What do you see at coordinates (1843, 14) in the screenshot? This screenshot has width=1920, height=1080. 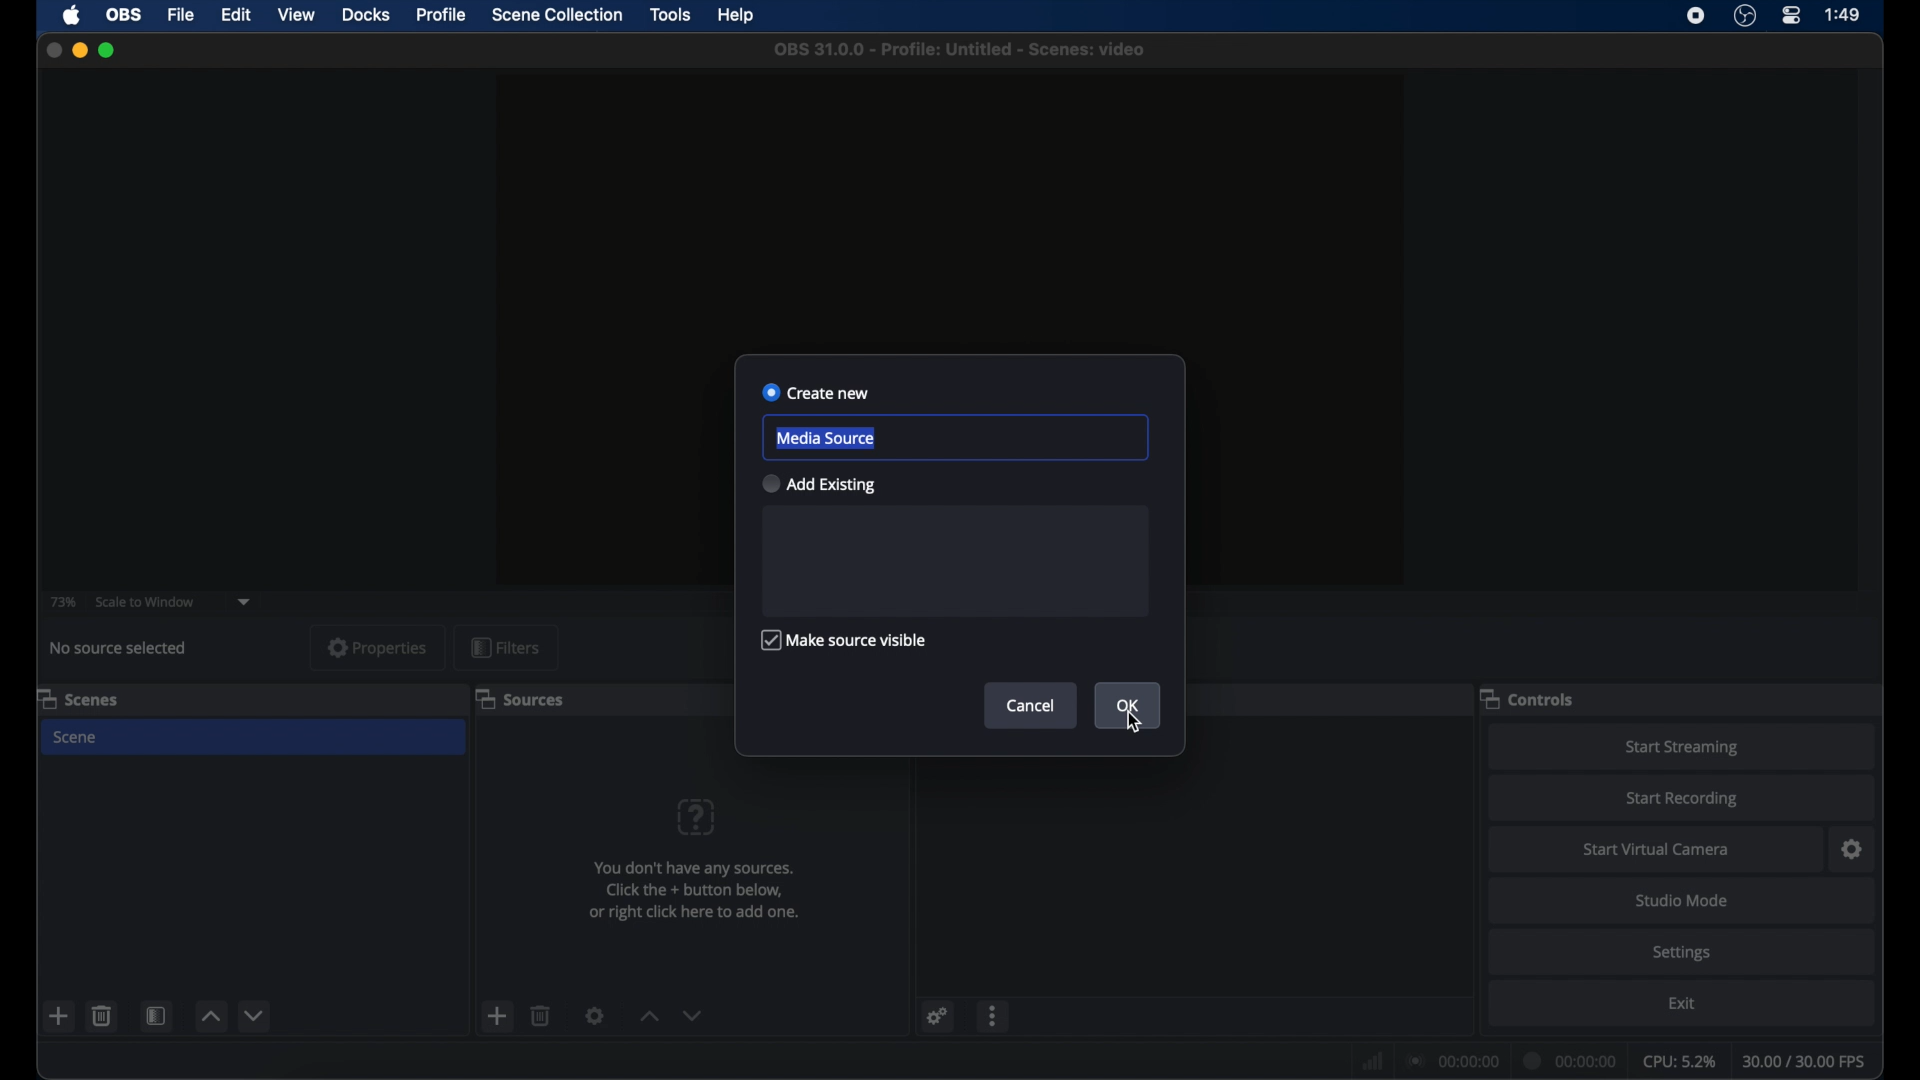 I see `time` at bounding box center [1843, 14].